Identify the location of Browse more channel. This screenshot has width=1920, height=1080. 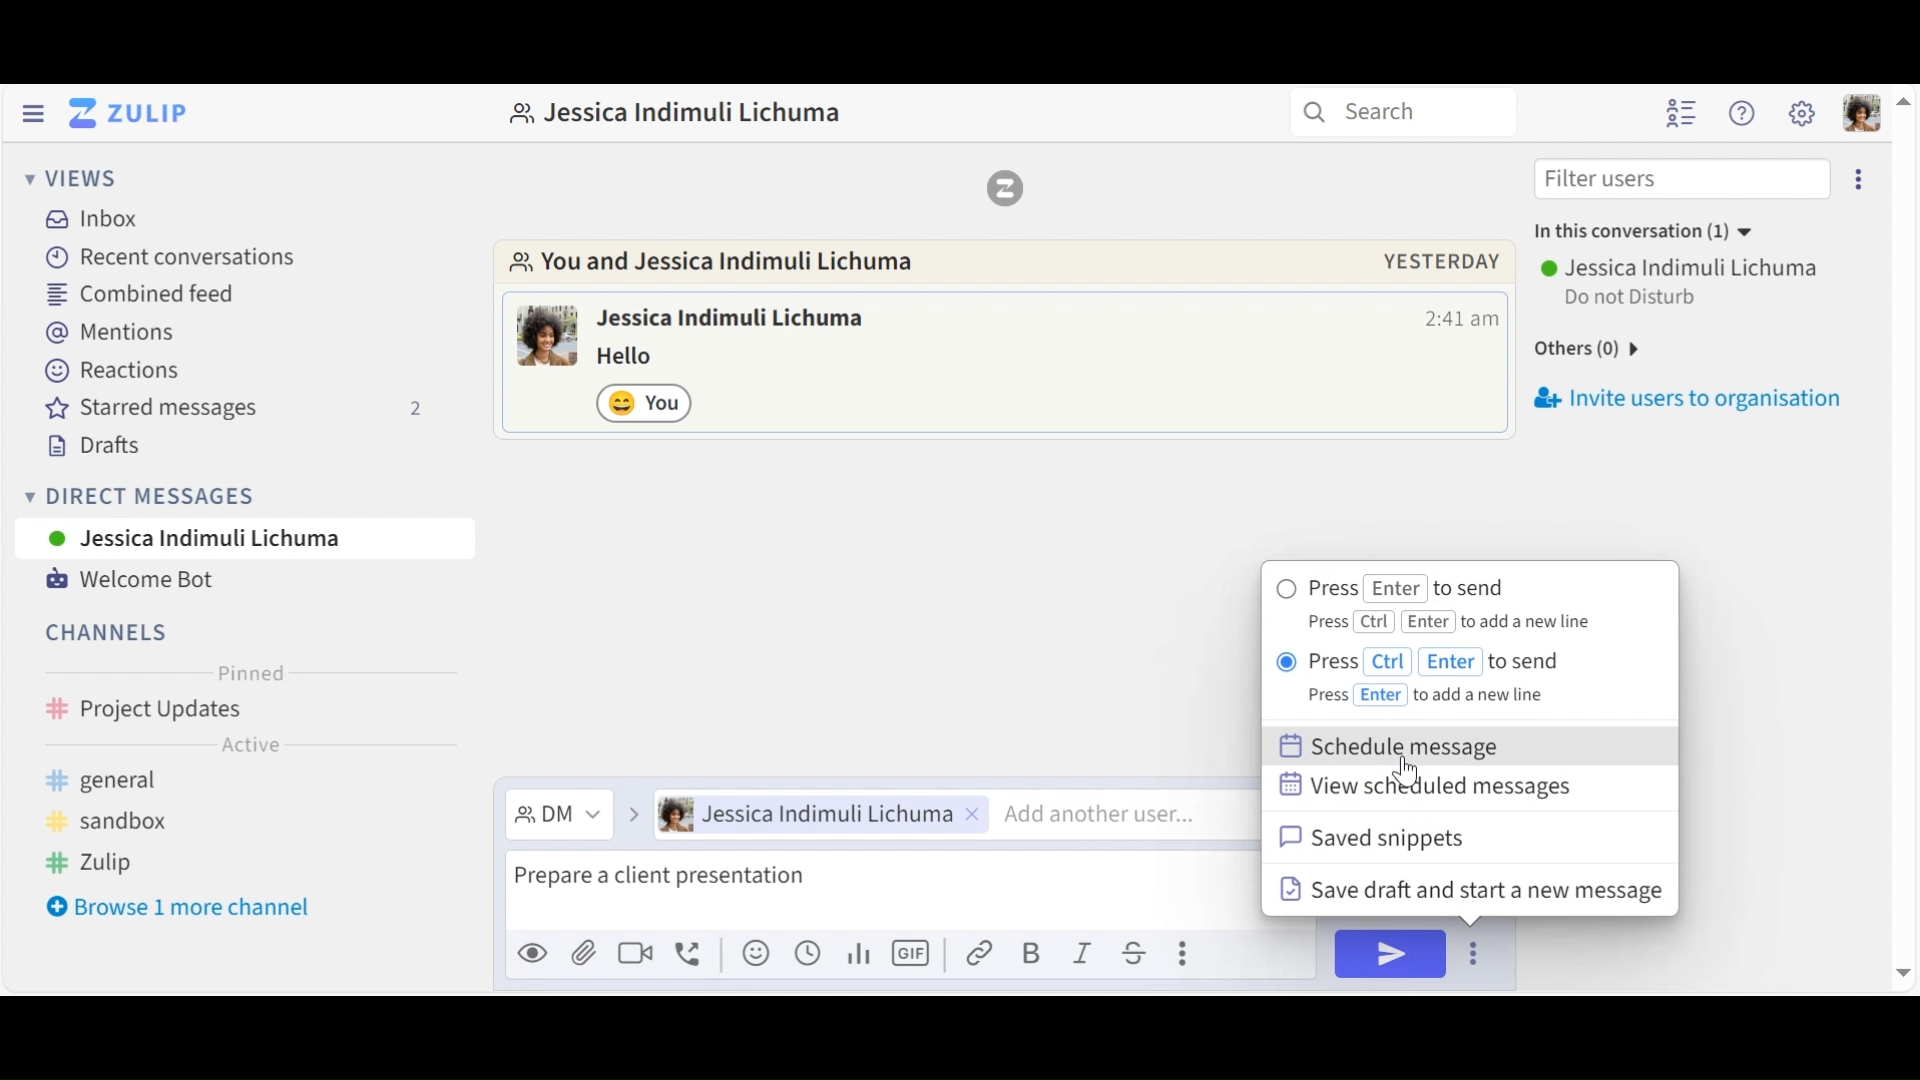
(193, 910).